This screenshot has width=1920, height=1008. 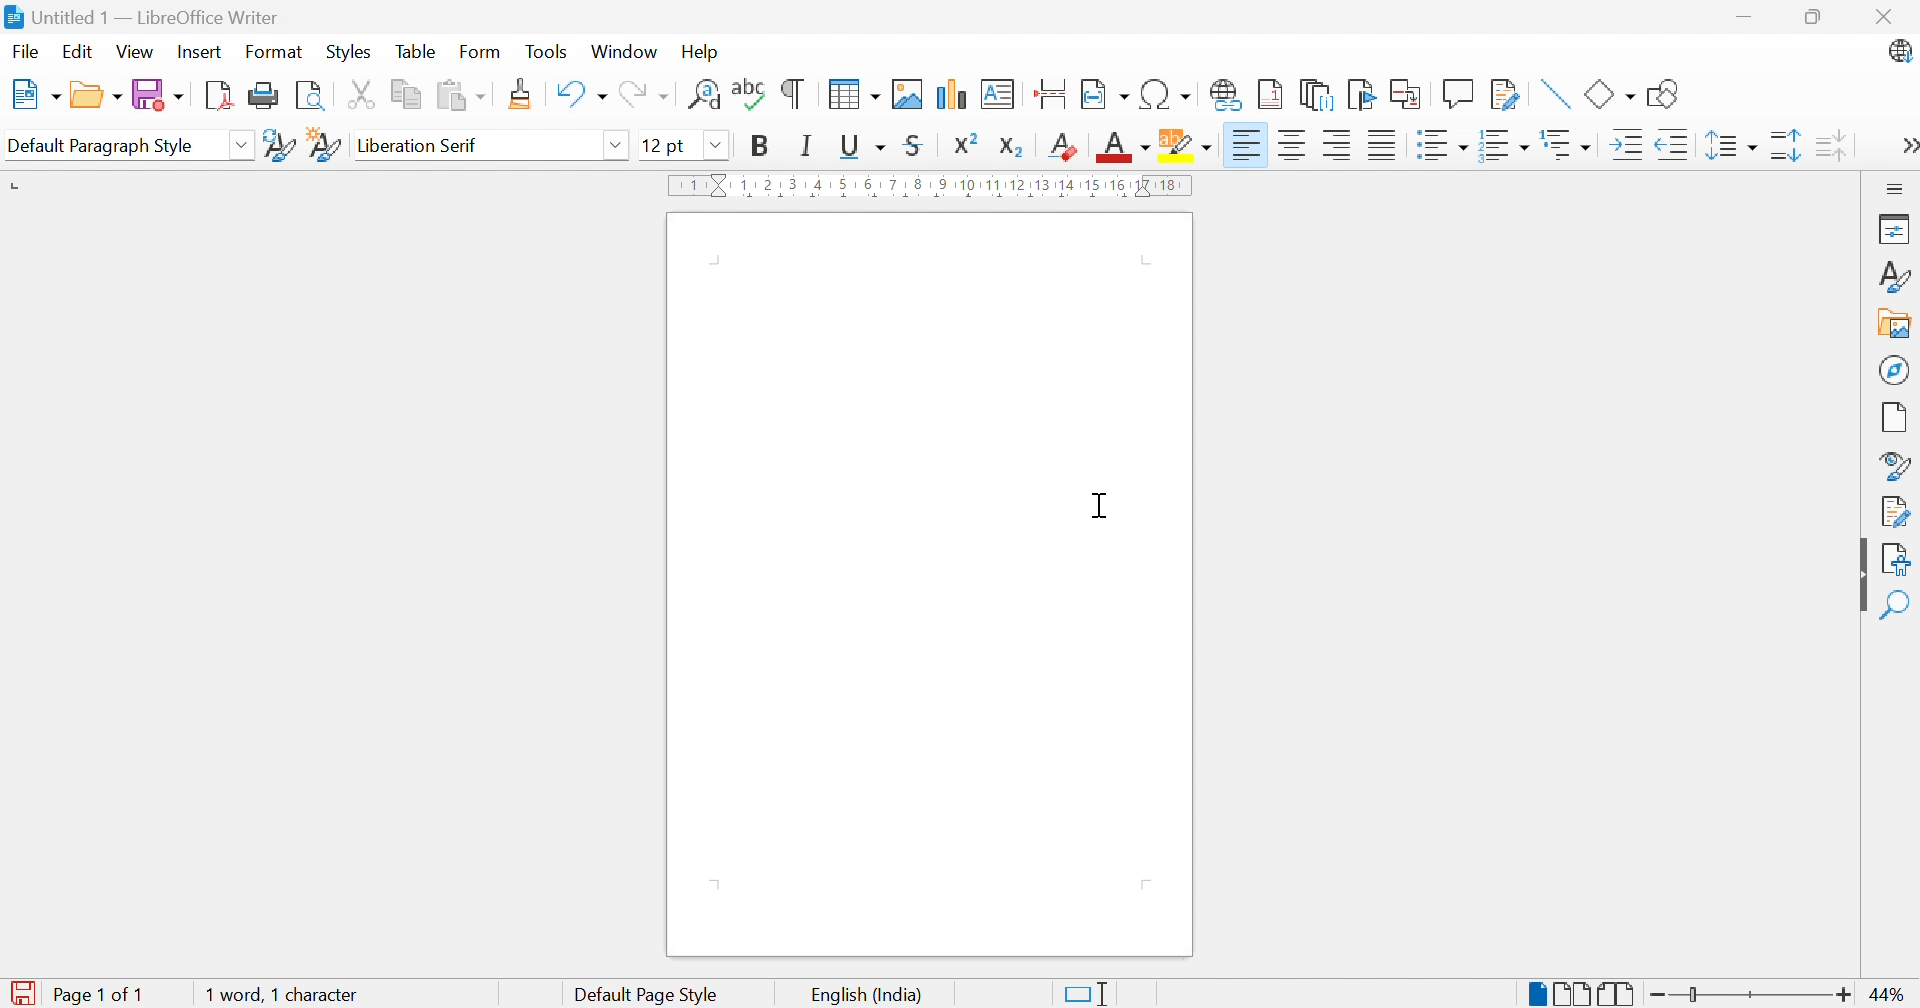 What do you see at coordinates (936, 186) in the screenshot?
I see `Ruler` at bounding box center [936, 186].